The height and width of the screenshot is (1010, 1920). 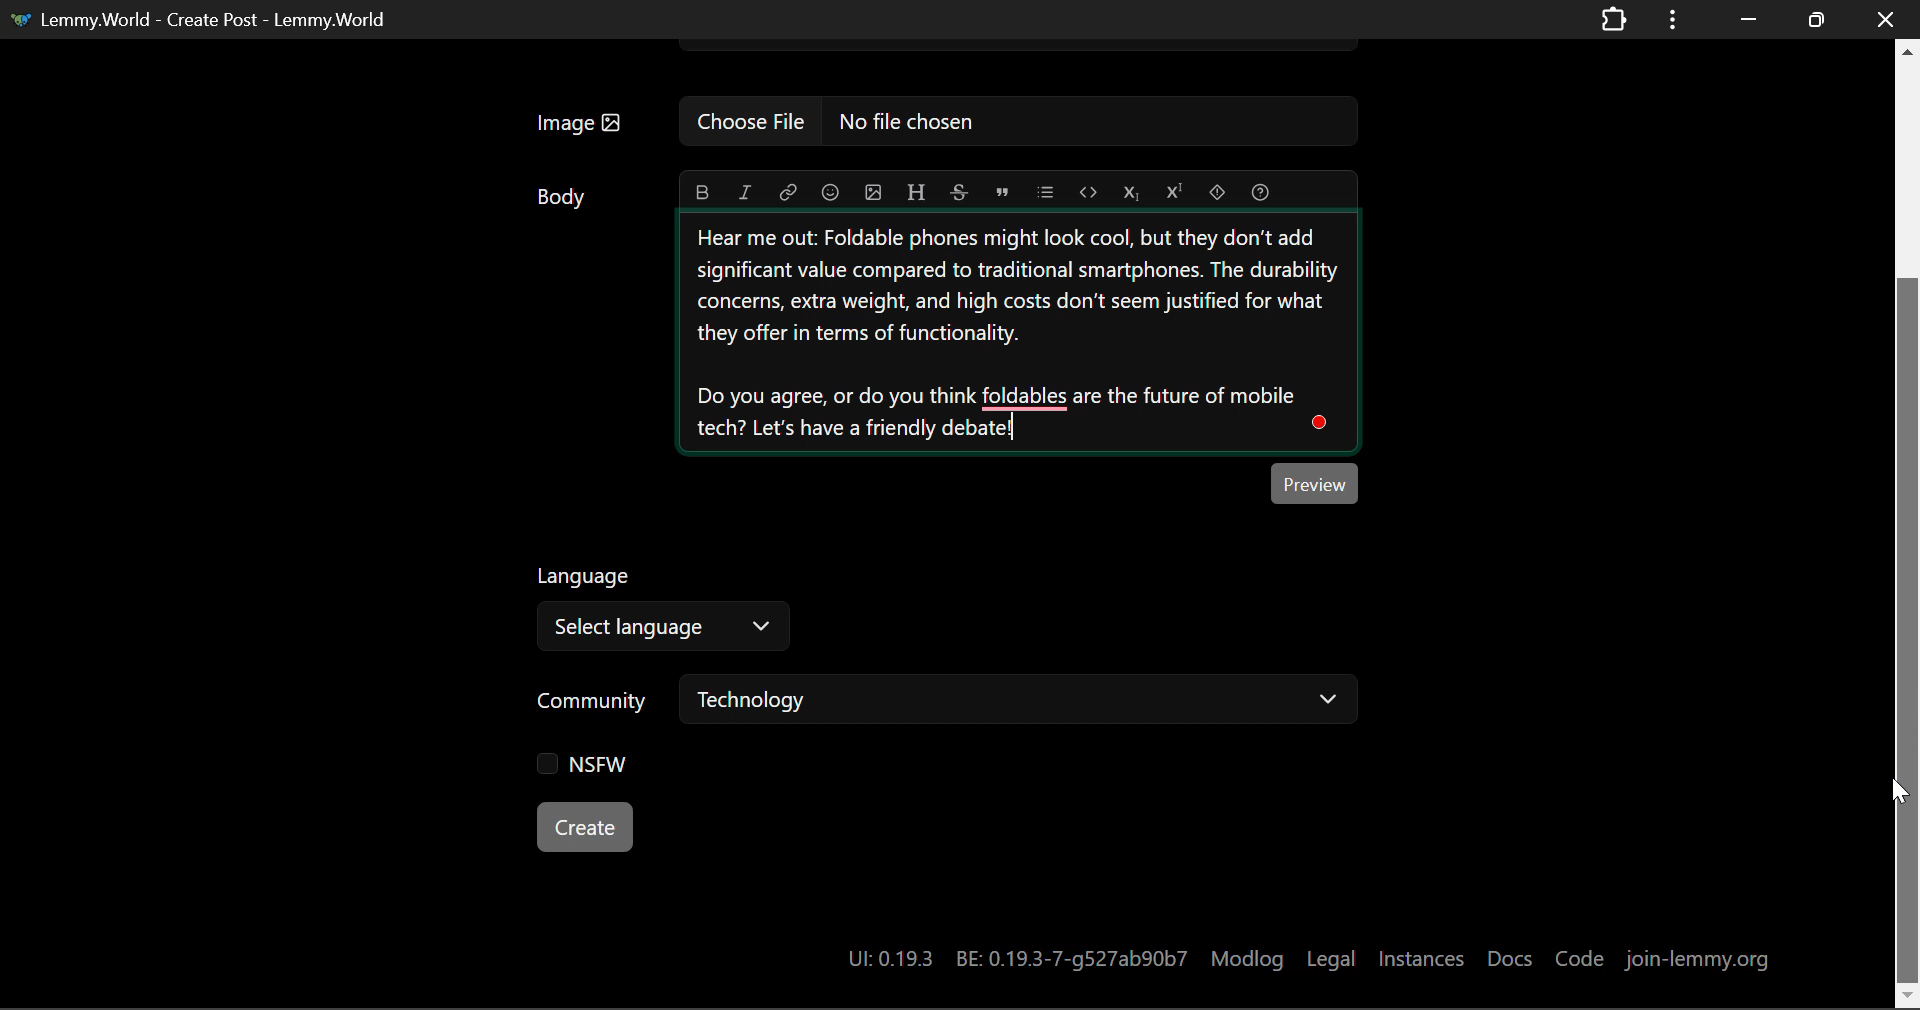 What do you see at coordinates (788, 190) in the screenshot?
I see `link` at bounding box center [788, 190].